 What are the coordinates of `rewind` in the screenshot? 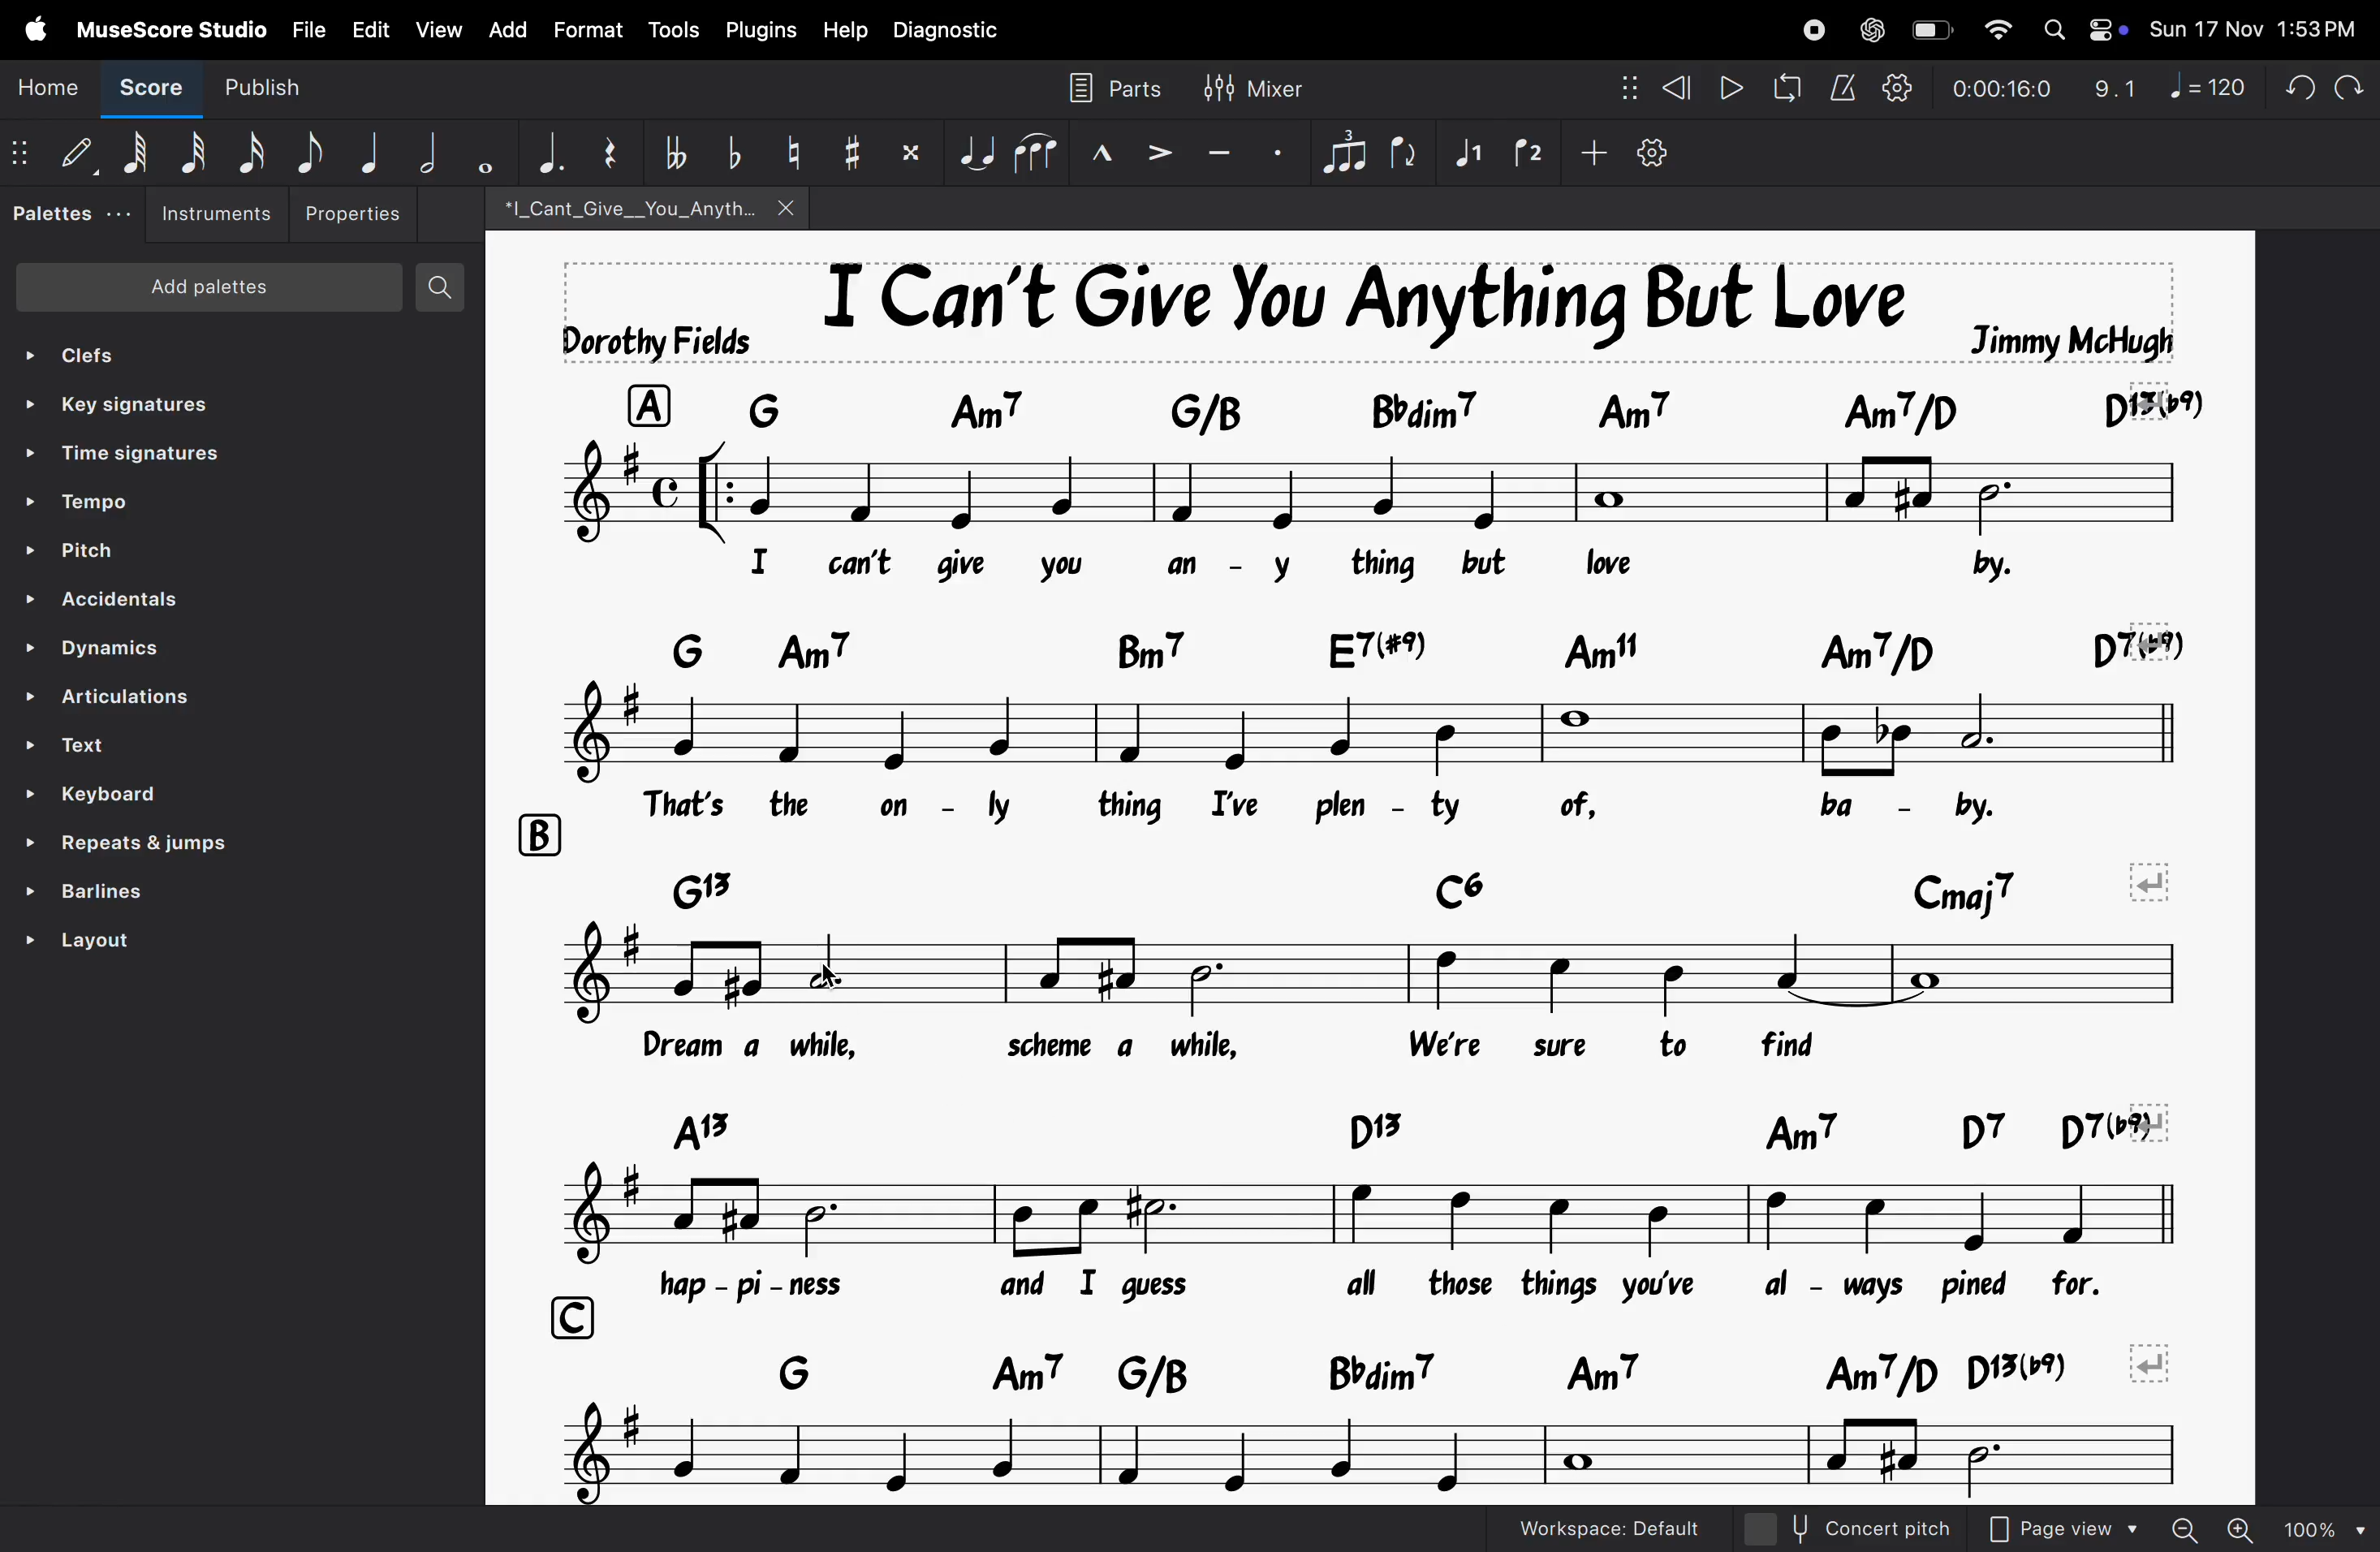 It's located at (1675, 85).